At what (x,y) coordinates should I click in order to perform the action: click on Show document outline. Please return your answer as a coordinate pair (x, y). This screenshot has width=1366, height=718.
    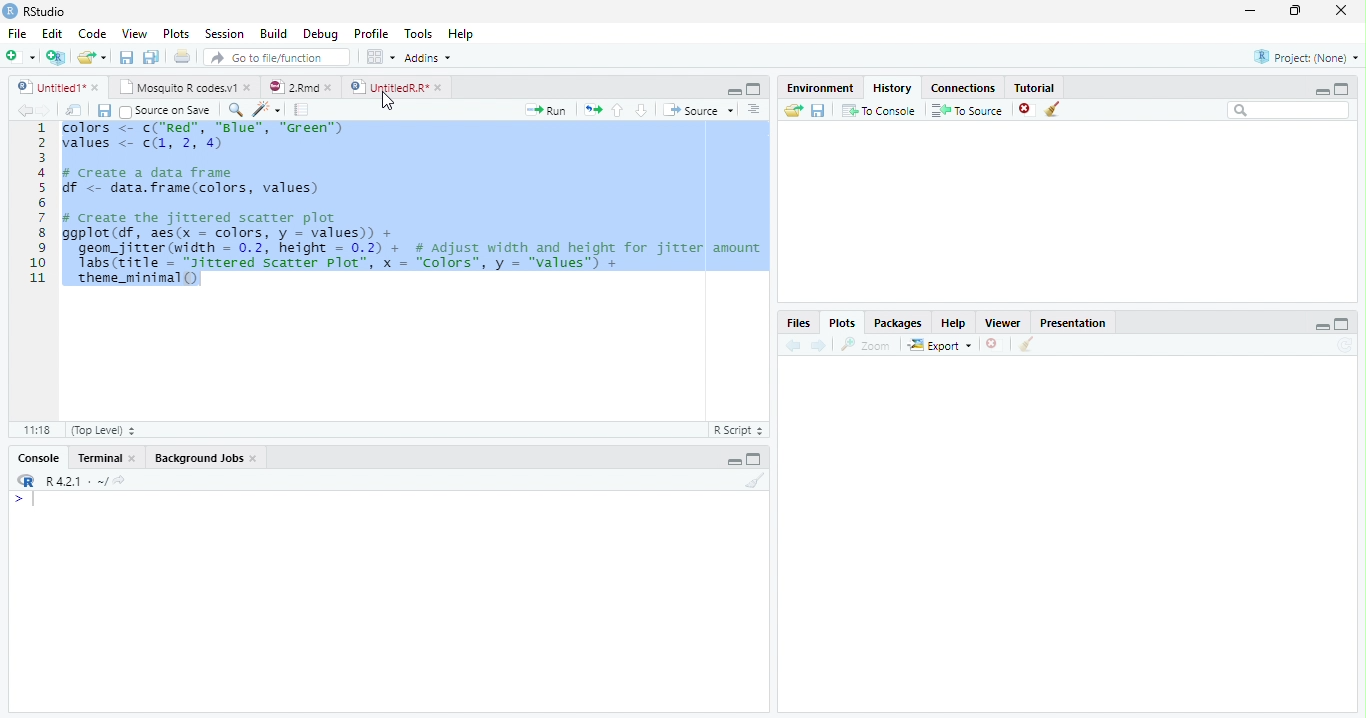
    Looking at the image, I should click on (753, 109).